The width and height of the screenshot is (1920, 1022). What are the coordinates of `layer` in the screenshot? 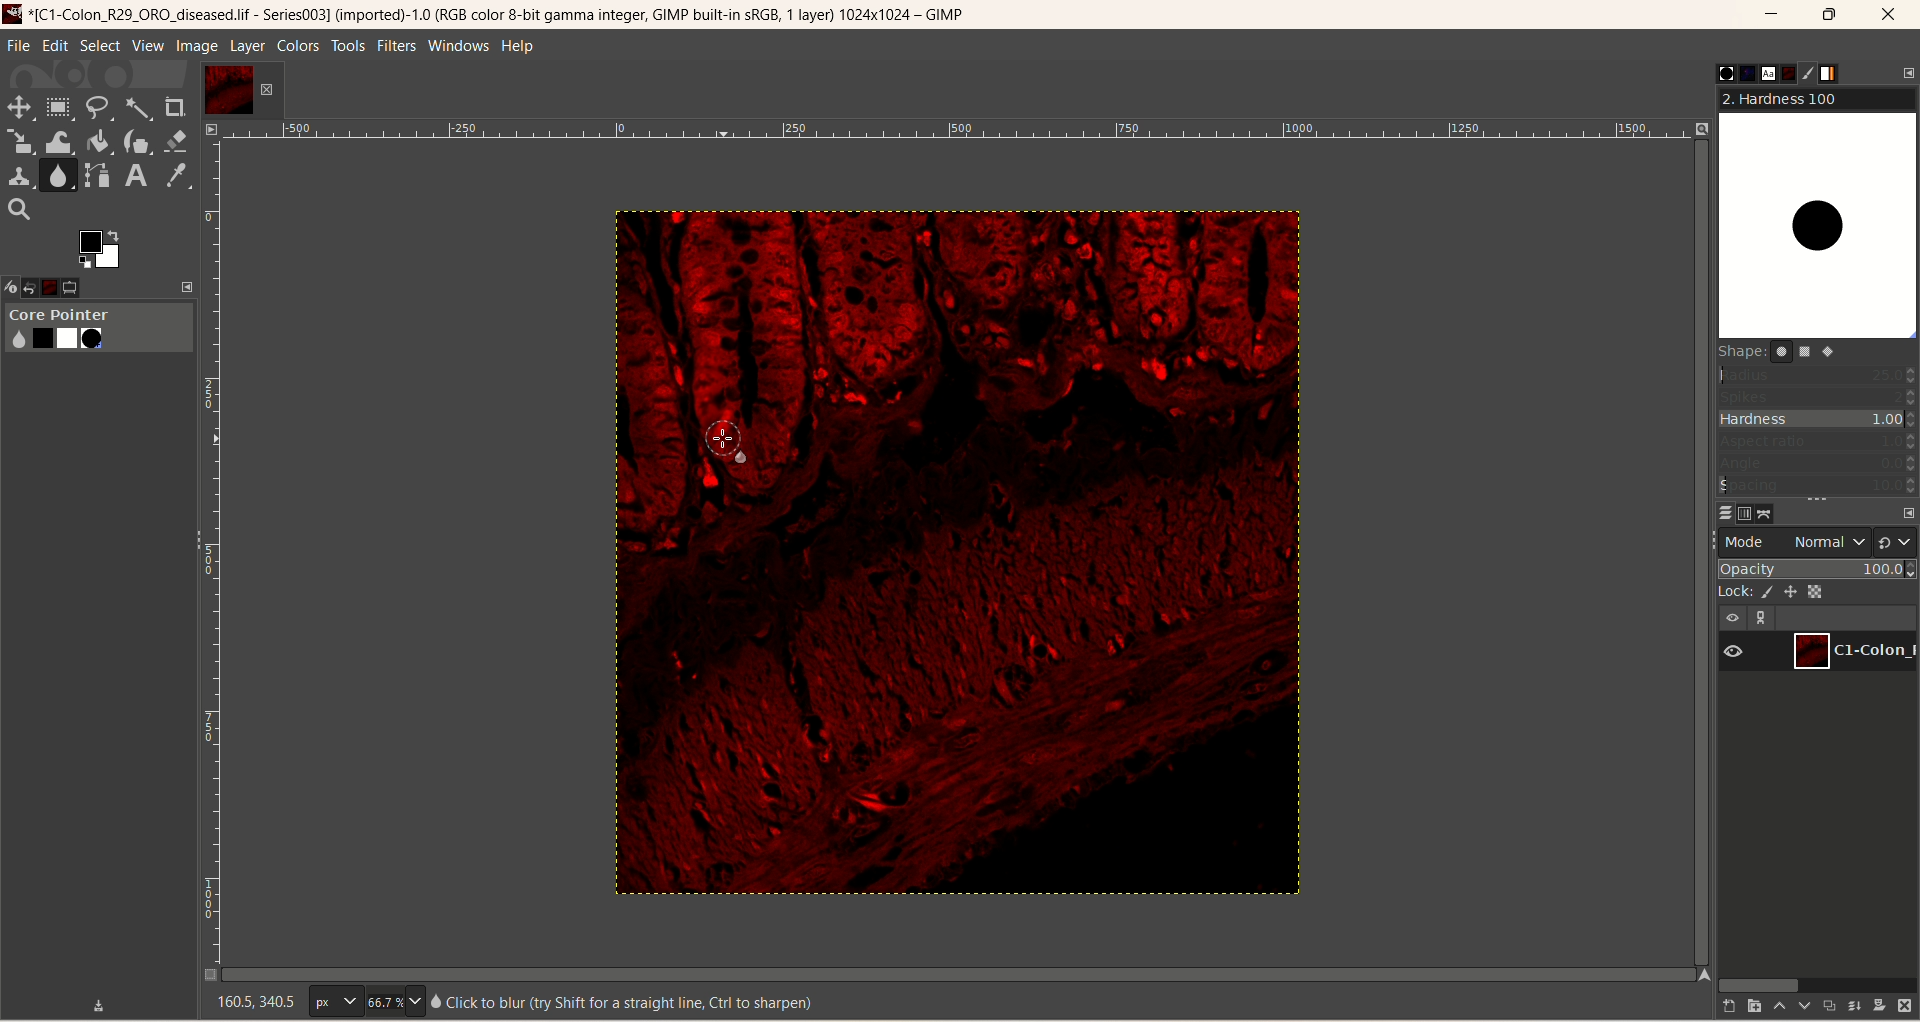 It's located at (246, 46).